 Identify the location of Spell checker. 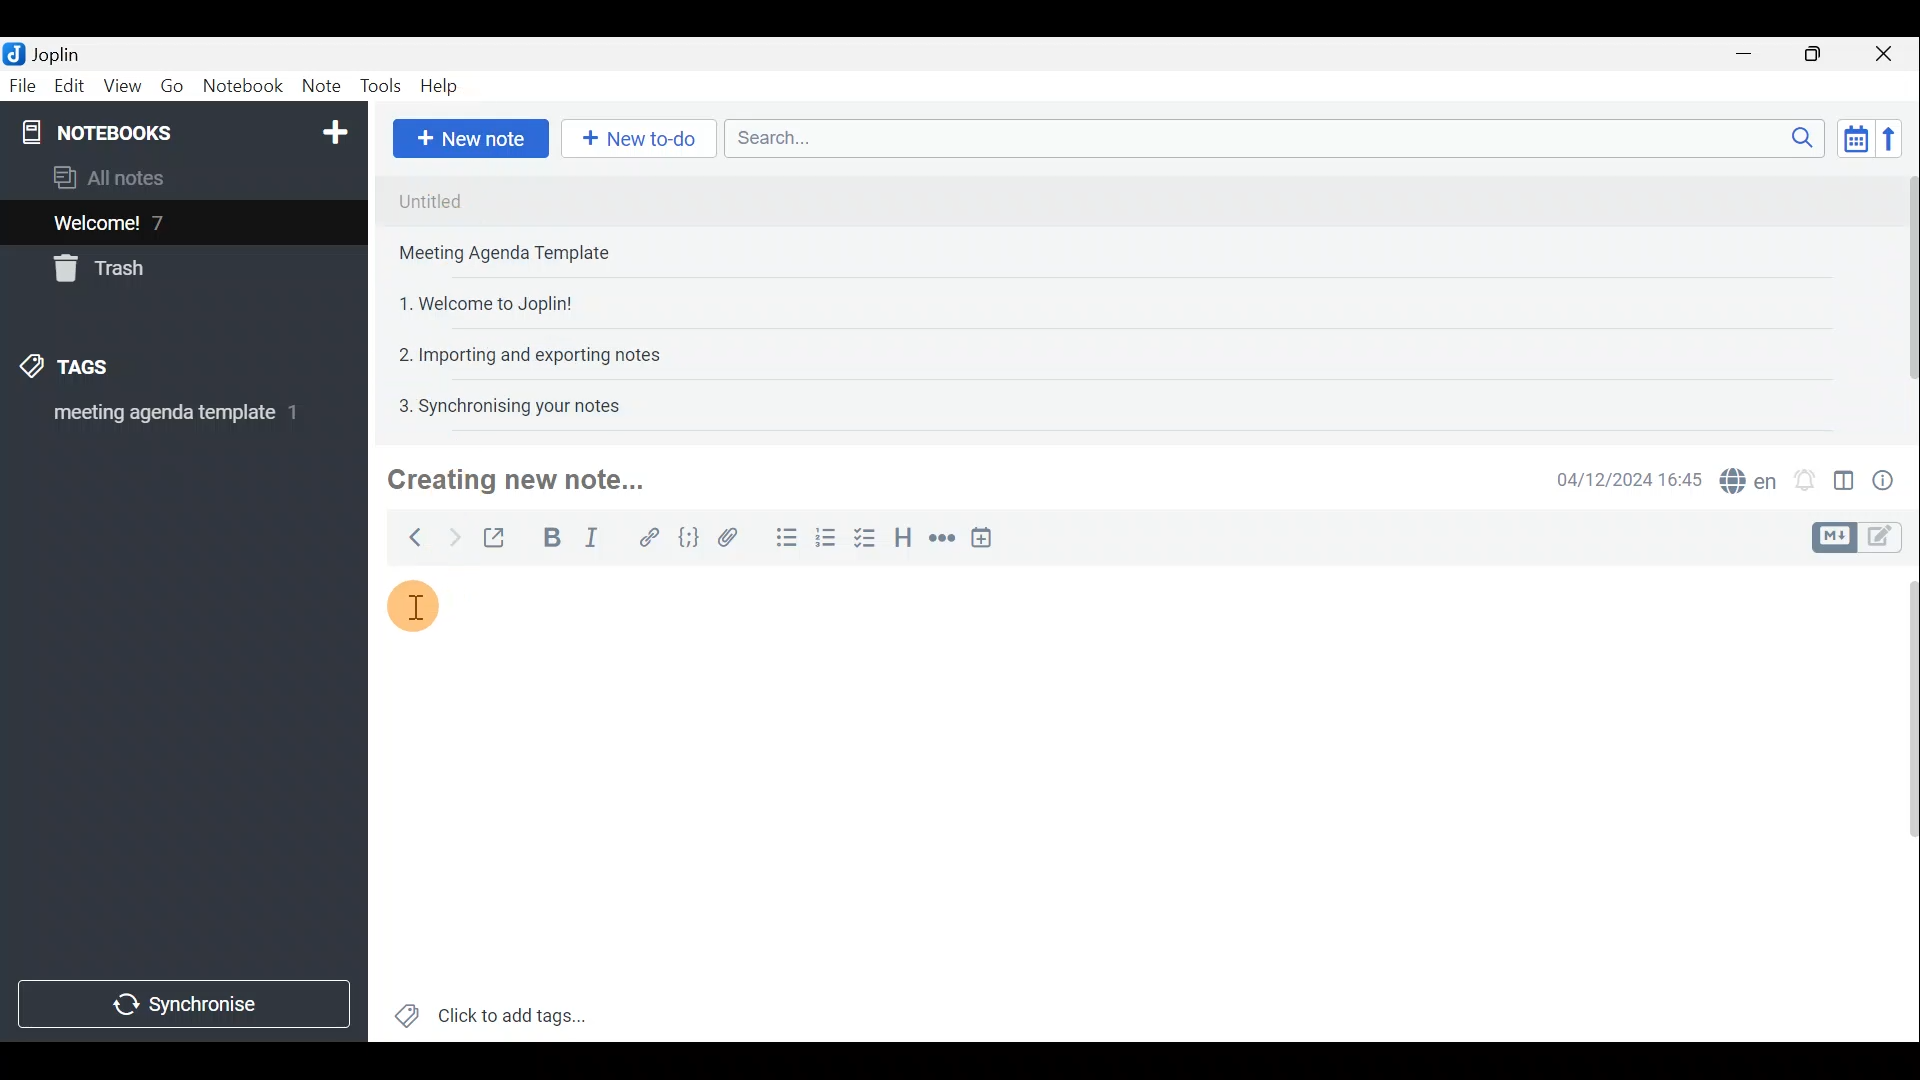
(1743, 477).